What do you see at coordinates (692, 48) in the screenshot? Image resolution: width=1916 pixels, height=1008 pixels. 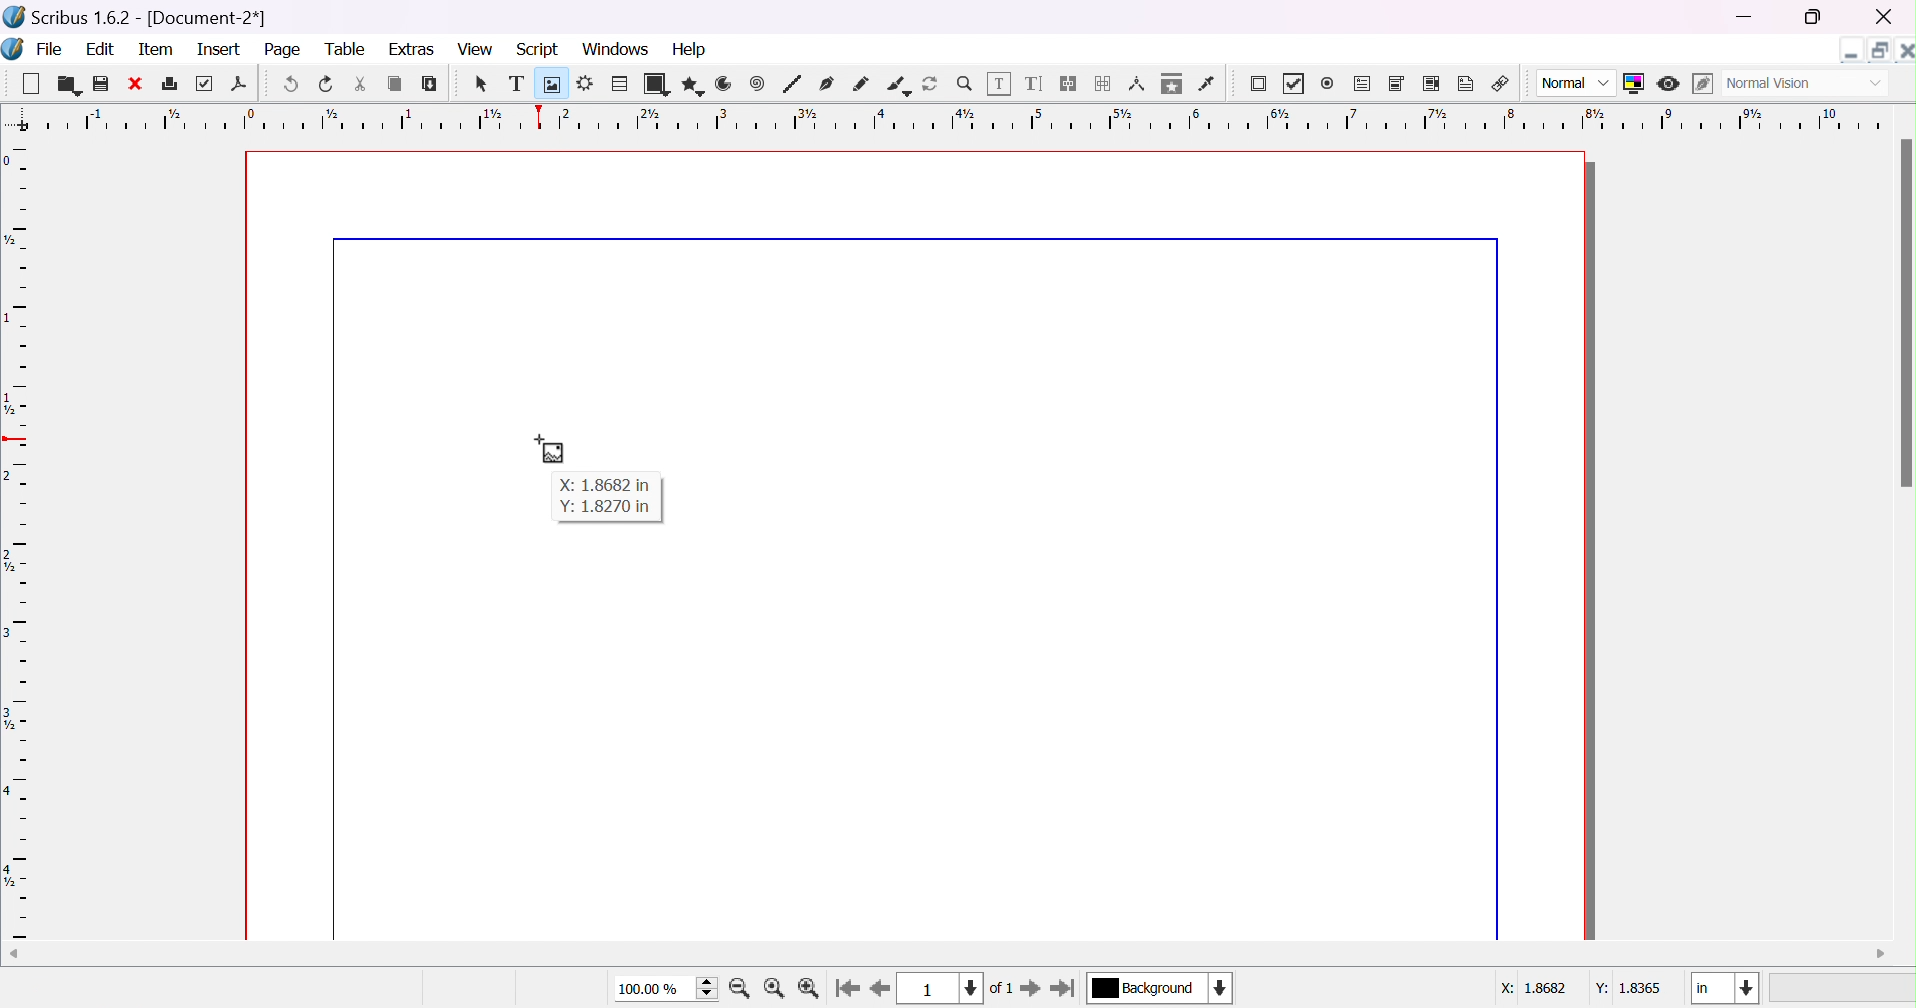 I see `help` at bounding box center [692, 48].